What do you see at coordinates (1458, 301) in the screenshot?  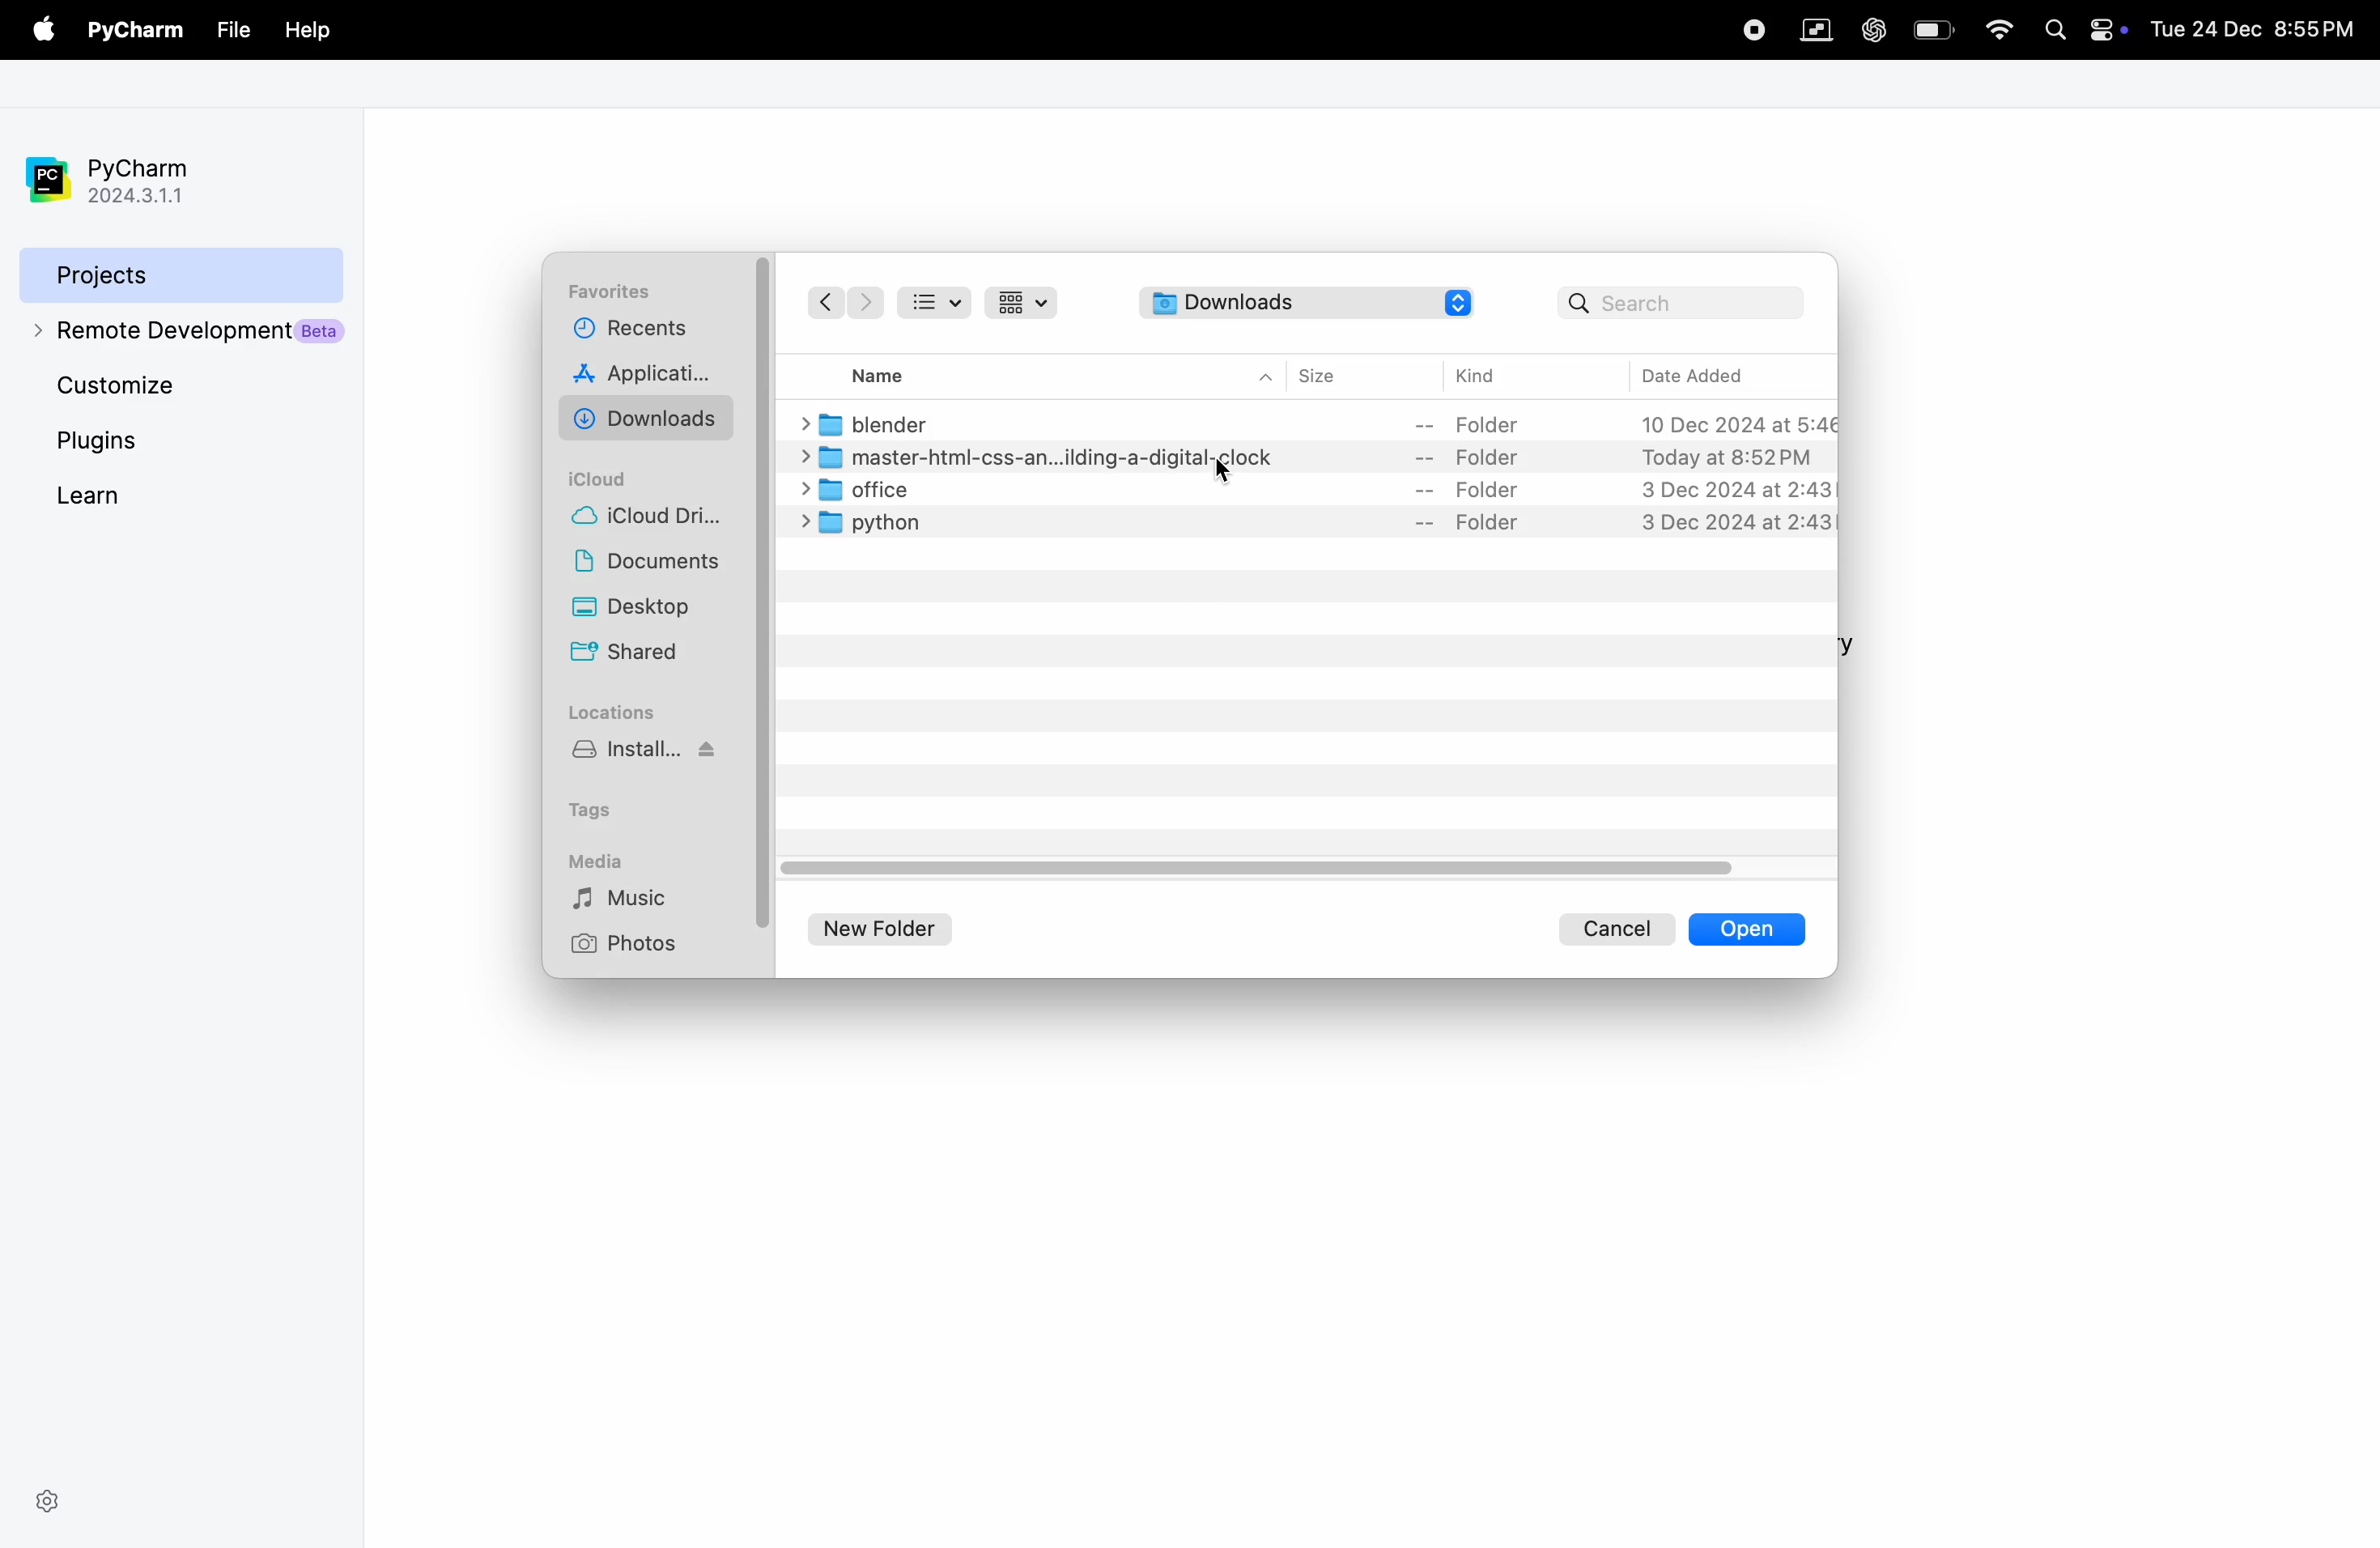 I see `logo` at bounding box center [1458, 301].